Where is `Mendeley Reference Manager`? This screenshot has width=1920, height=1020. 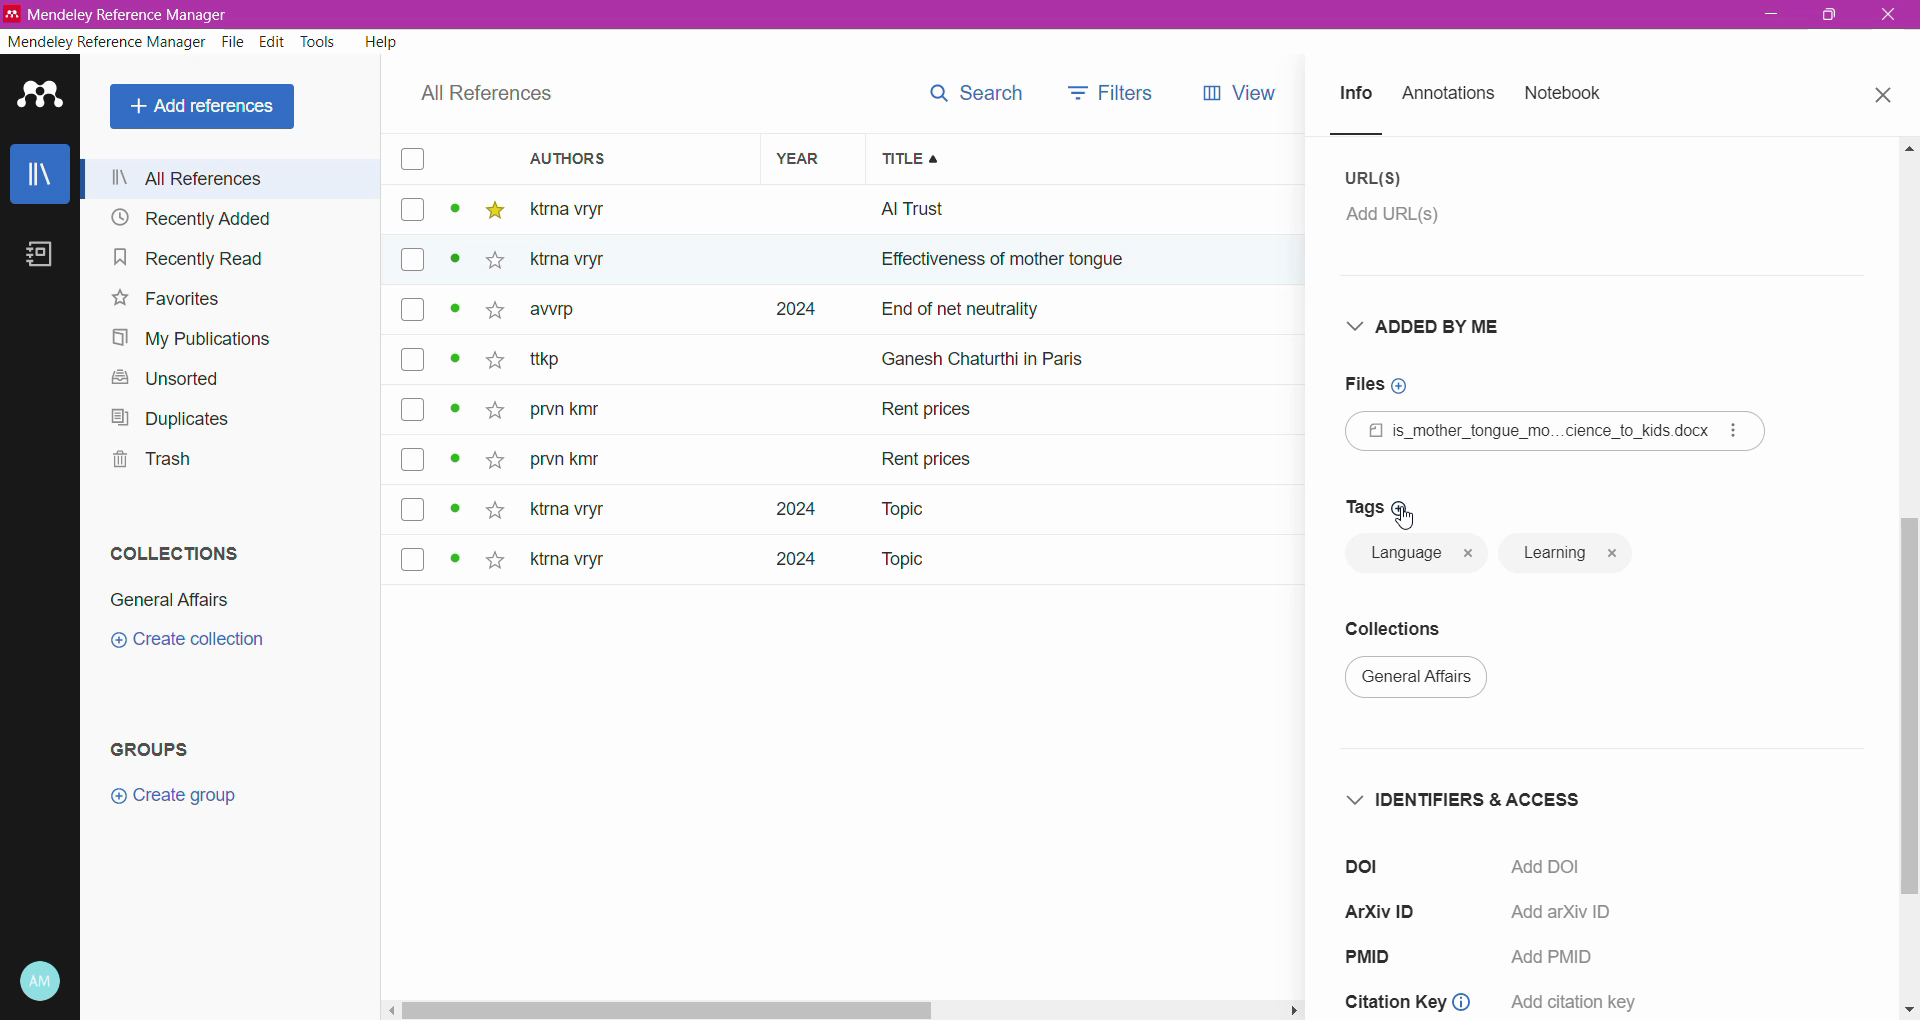
Mendeley Reference Manager is located at coordinates (106, 42).